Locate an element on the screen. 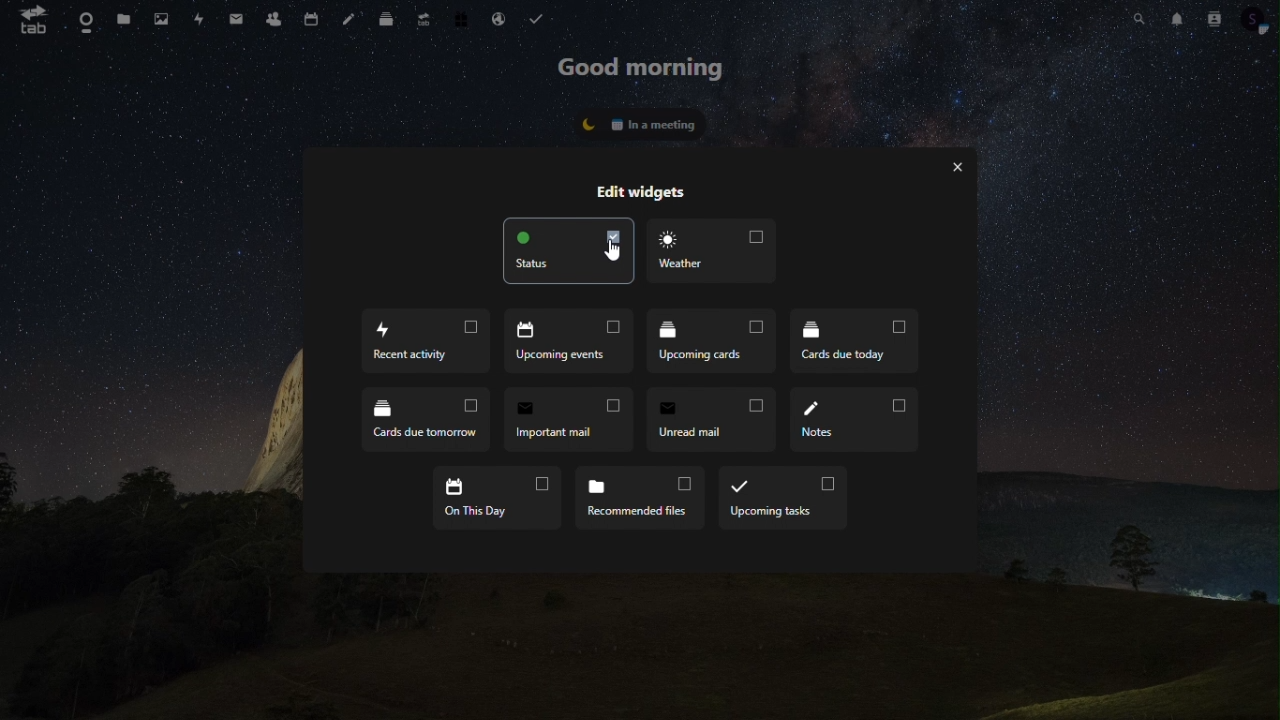 This screenshot has height=720, width=1280. notification is located at coordinates (1176, 17).